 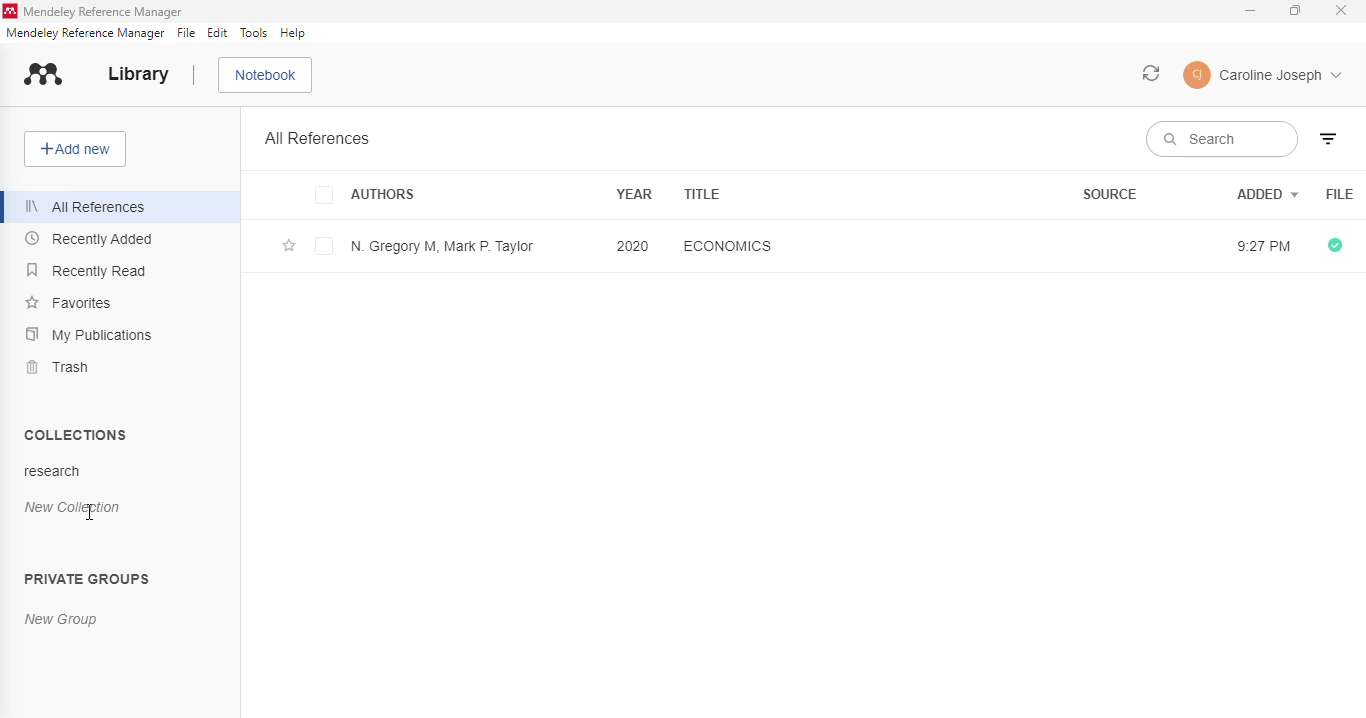 What do you see at coordinates (384, 196) in the screenshot?
I see `authors` at bounding box center [384, 196].